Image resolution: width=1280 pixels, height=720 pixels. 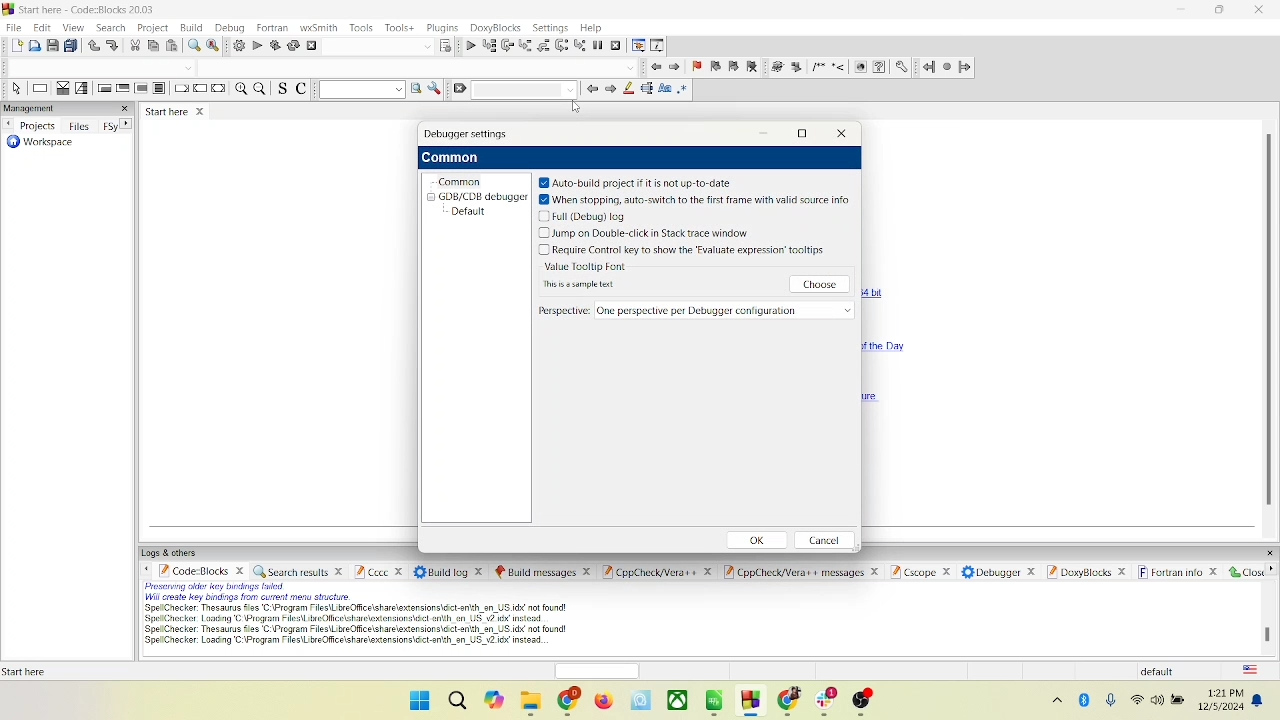 What do you see at coordinates (171, 45) in the screenshot?
I see `paste` at bounding box center [171, 45].